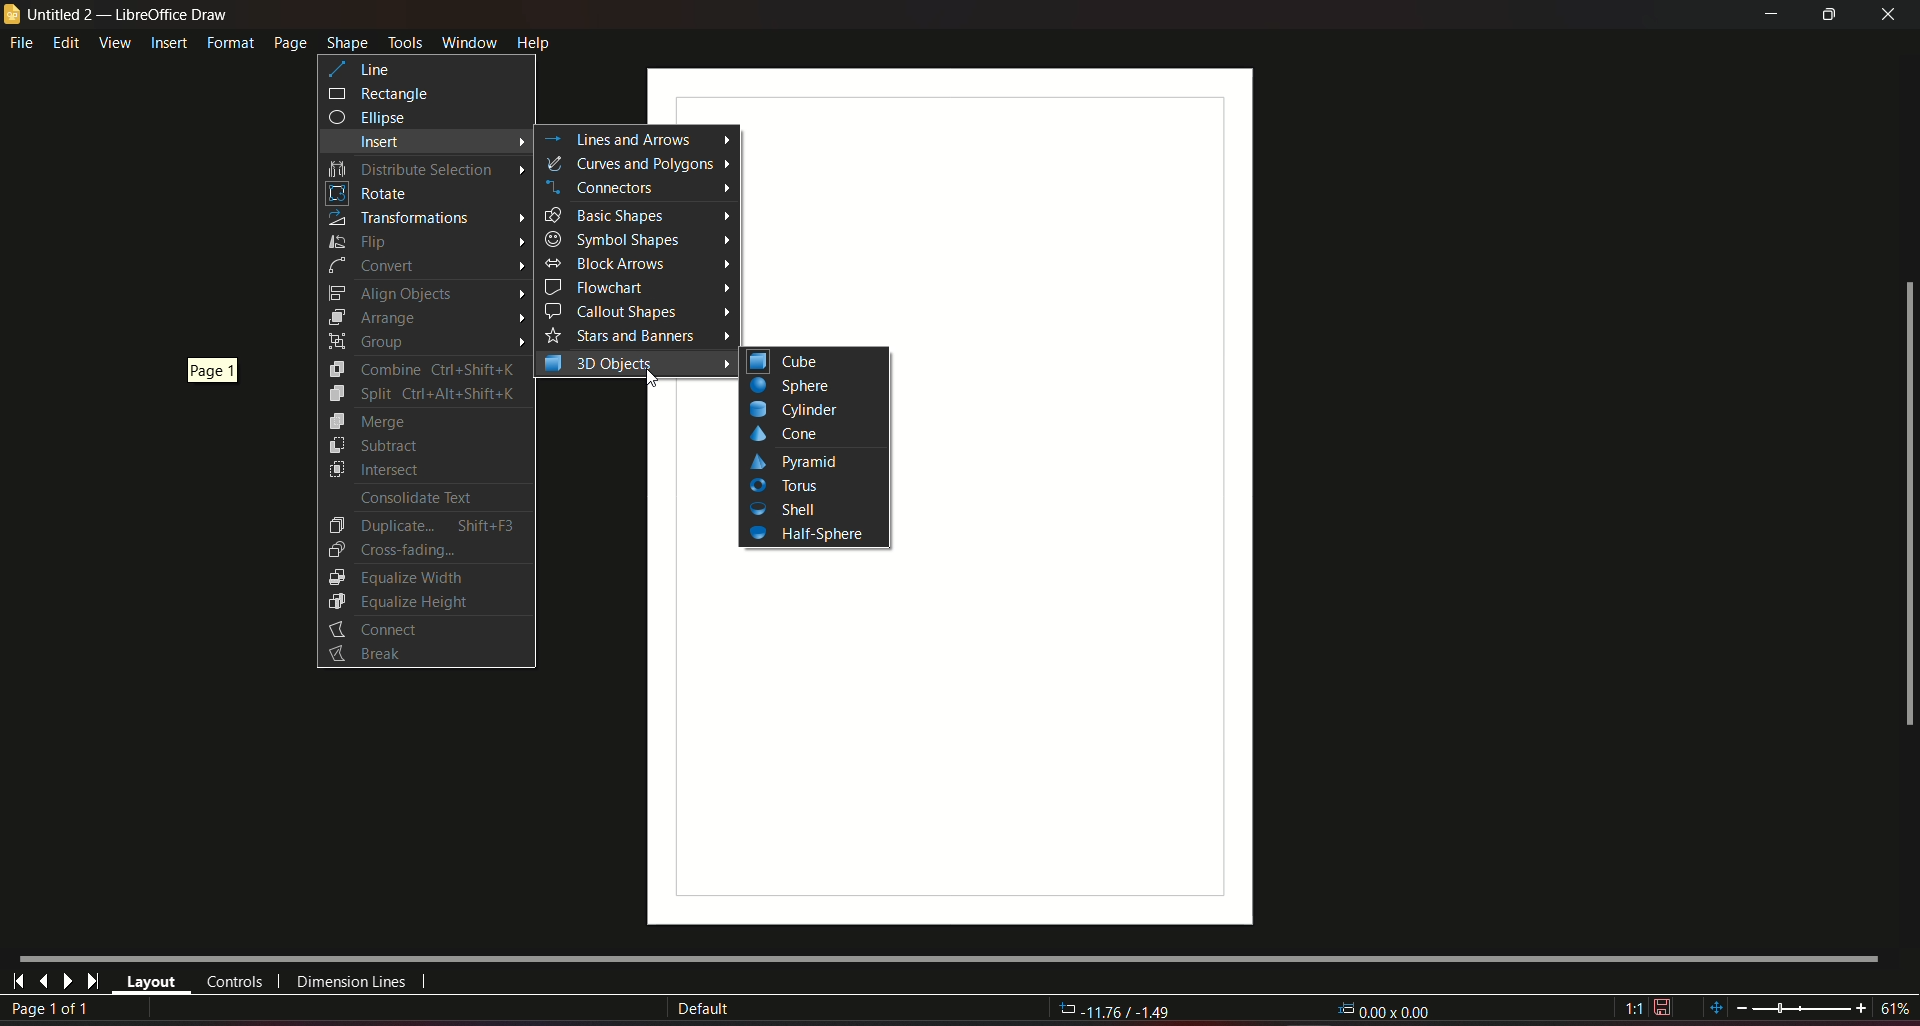  What do you see at coordinates (790, 487) in the screenshot?
I see `Tools` at bounding box center [790, 487].